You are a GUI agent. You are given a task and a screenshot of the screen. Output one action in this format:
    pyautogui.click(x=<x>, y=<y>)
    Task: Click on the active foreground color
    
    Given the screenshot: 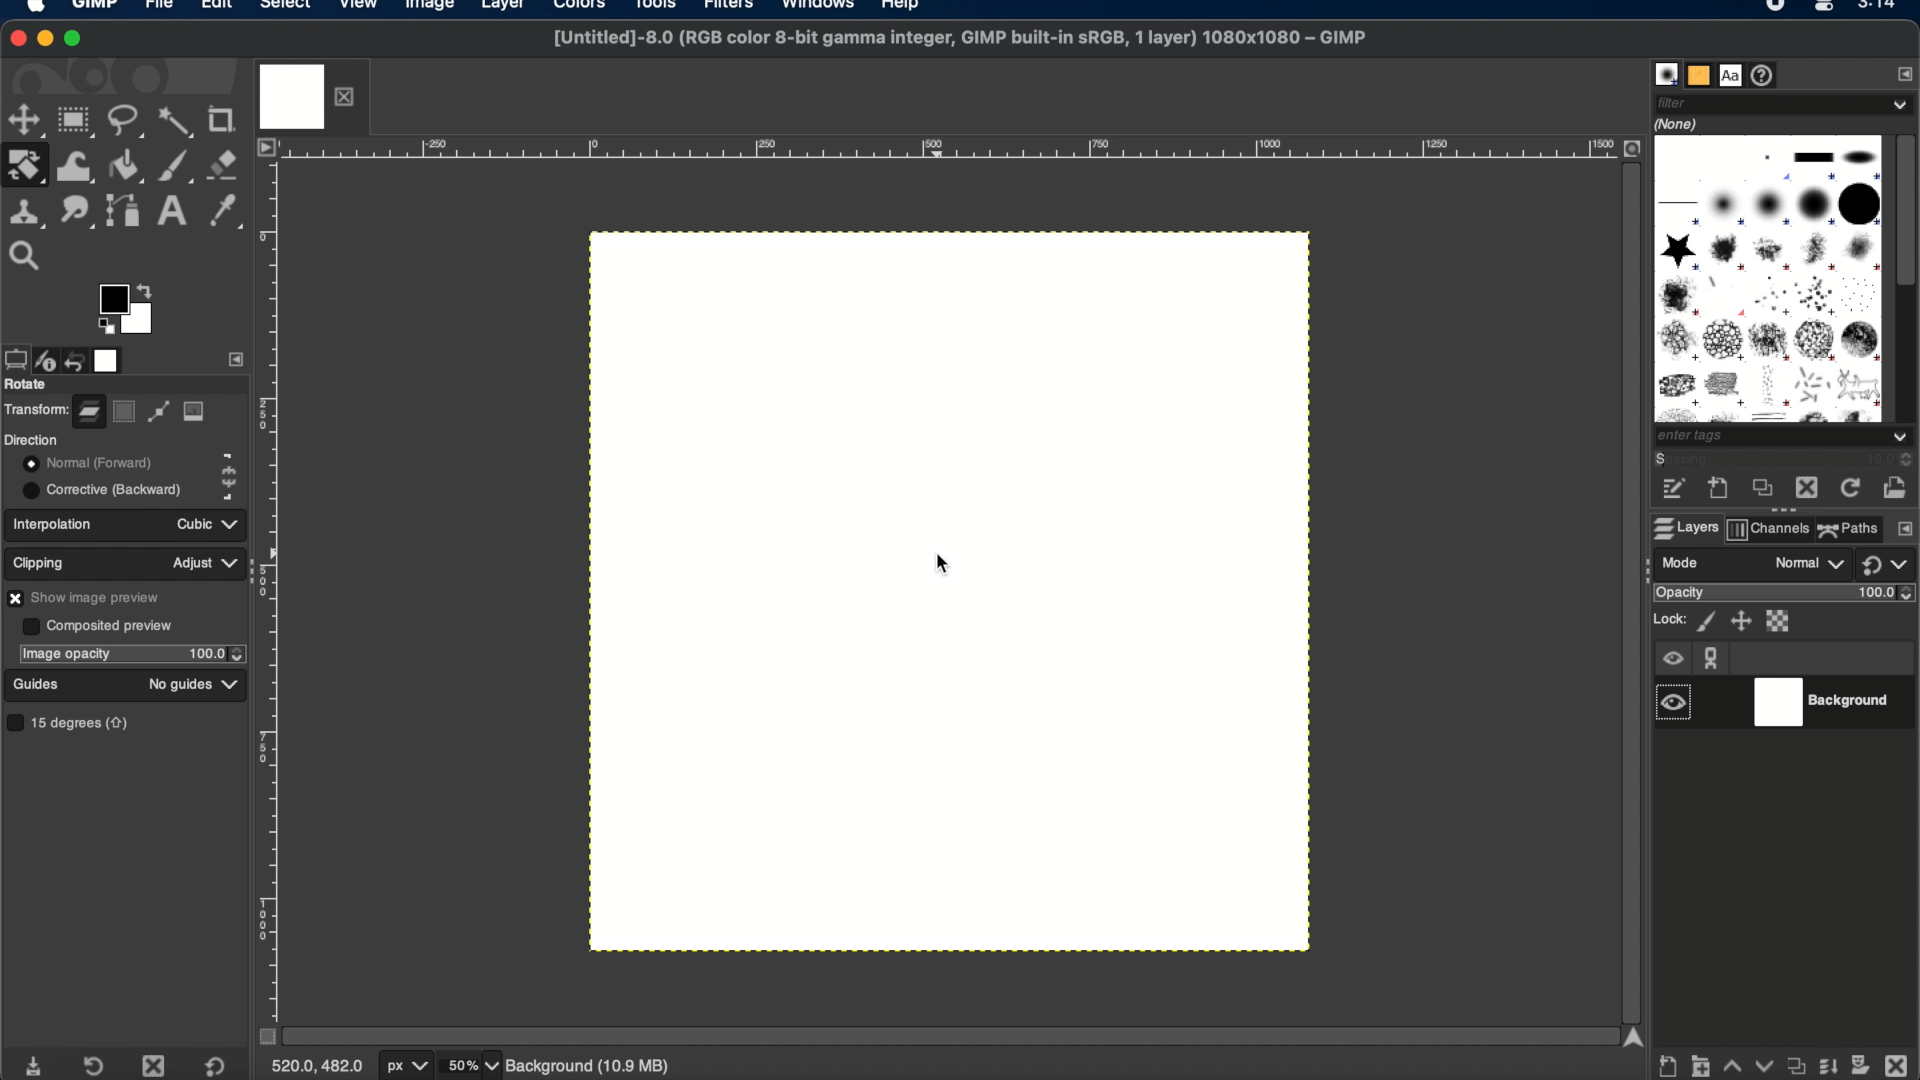 What is the action you would take?
    pyautogui.click(x=111, y=299)
    